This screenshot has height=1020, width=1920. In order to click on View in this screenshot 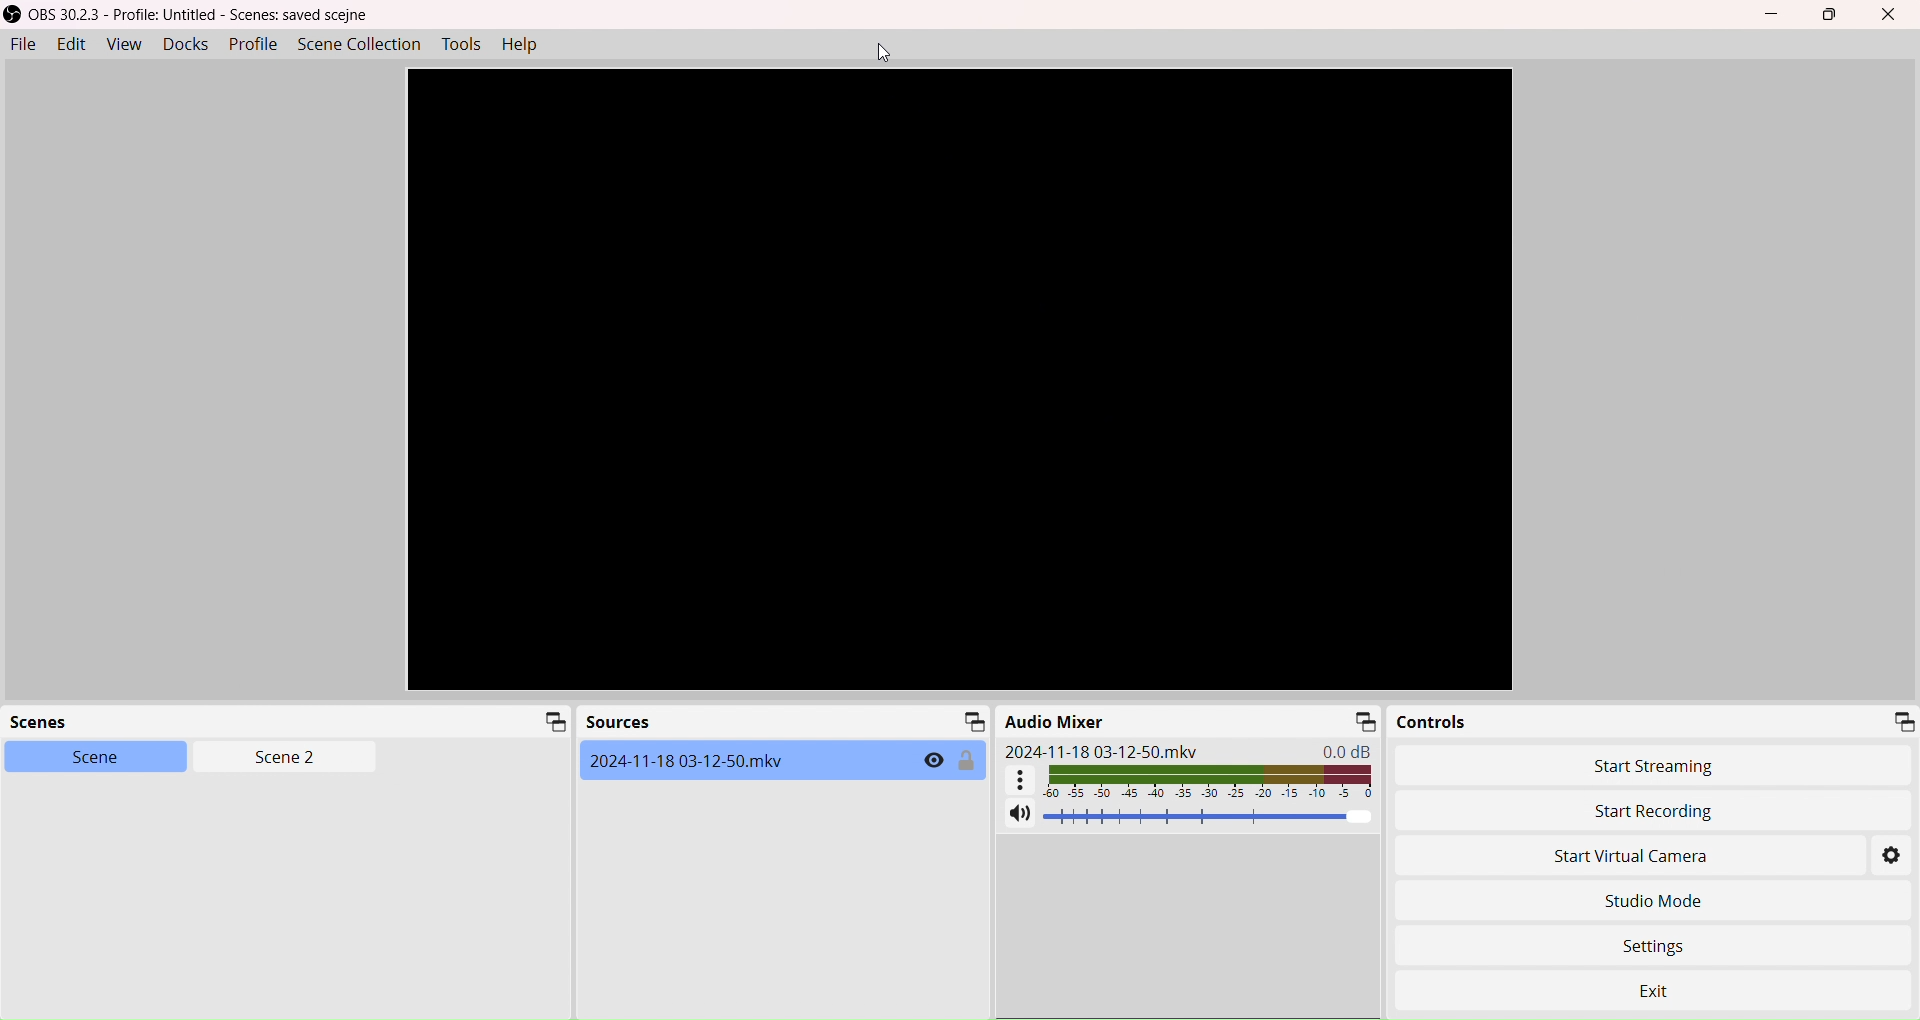, I will do `click(121, 45)`.